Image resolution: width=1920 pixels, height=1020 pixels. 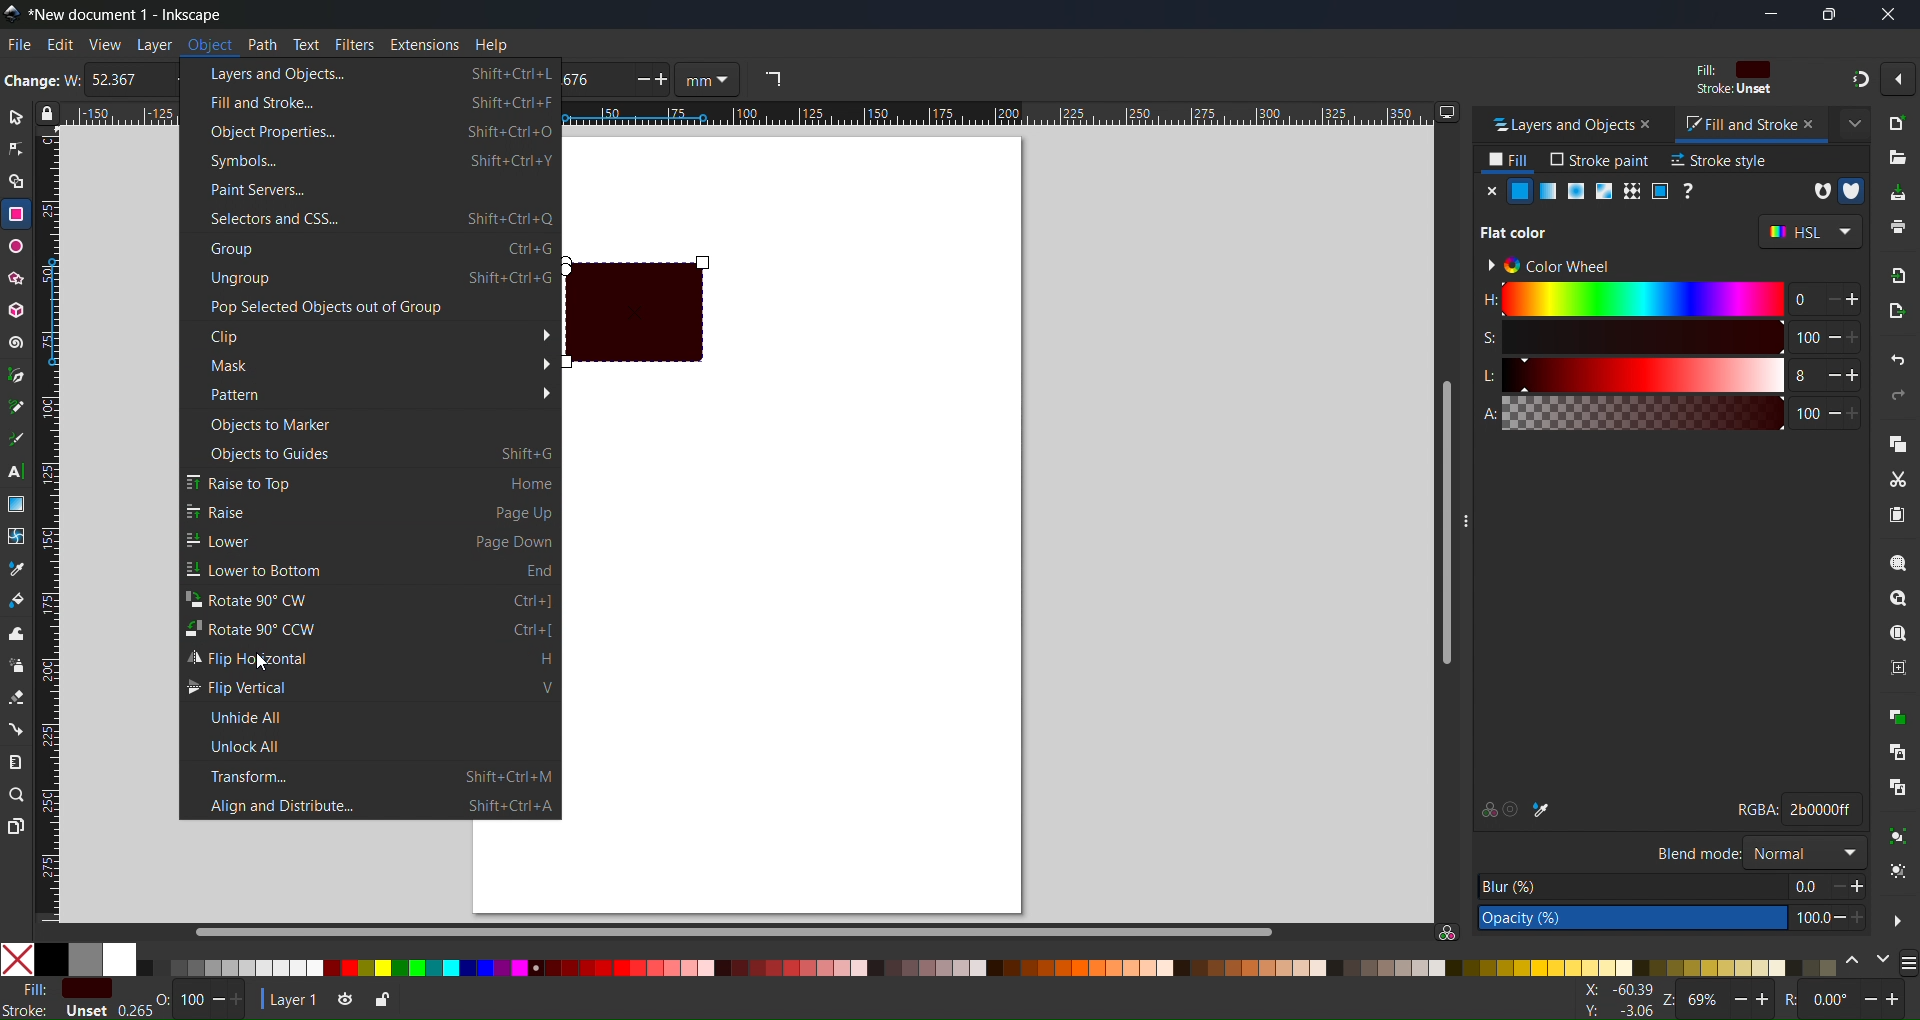 I want to click on 0, so click(x=1798, y=299).